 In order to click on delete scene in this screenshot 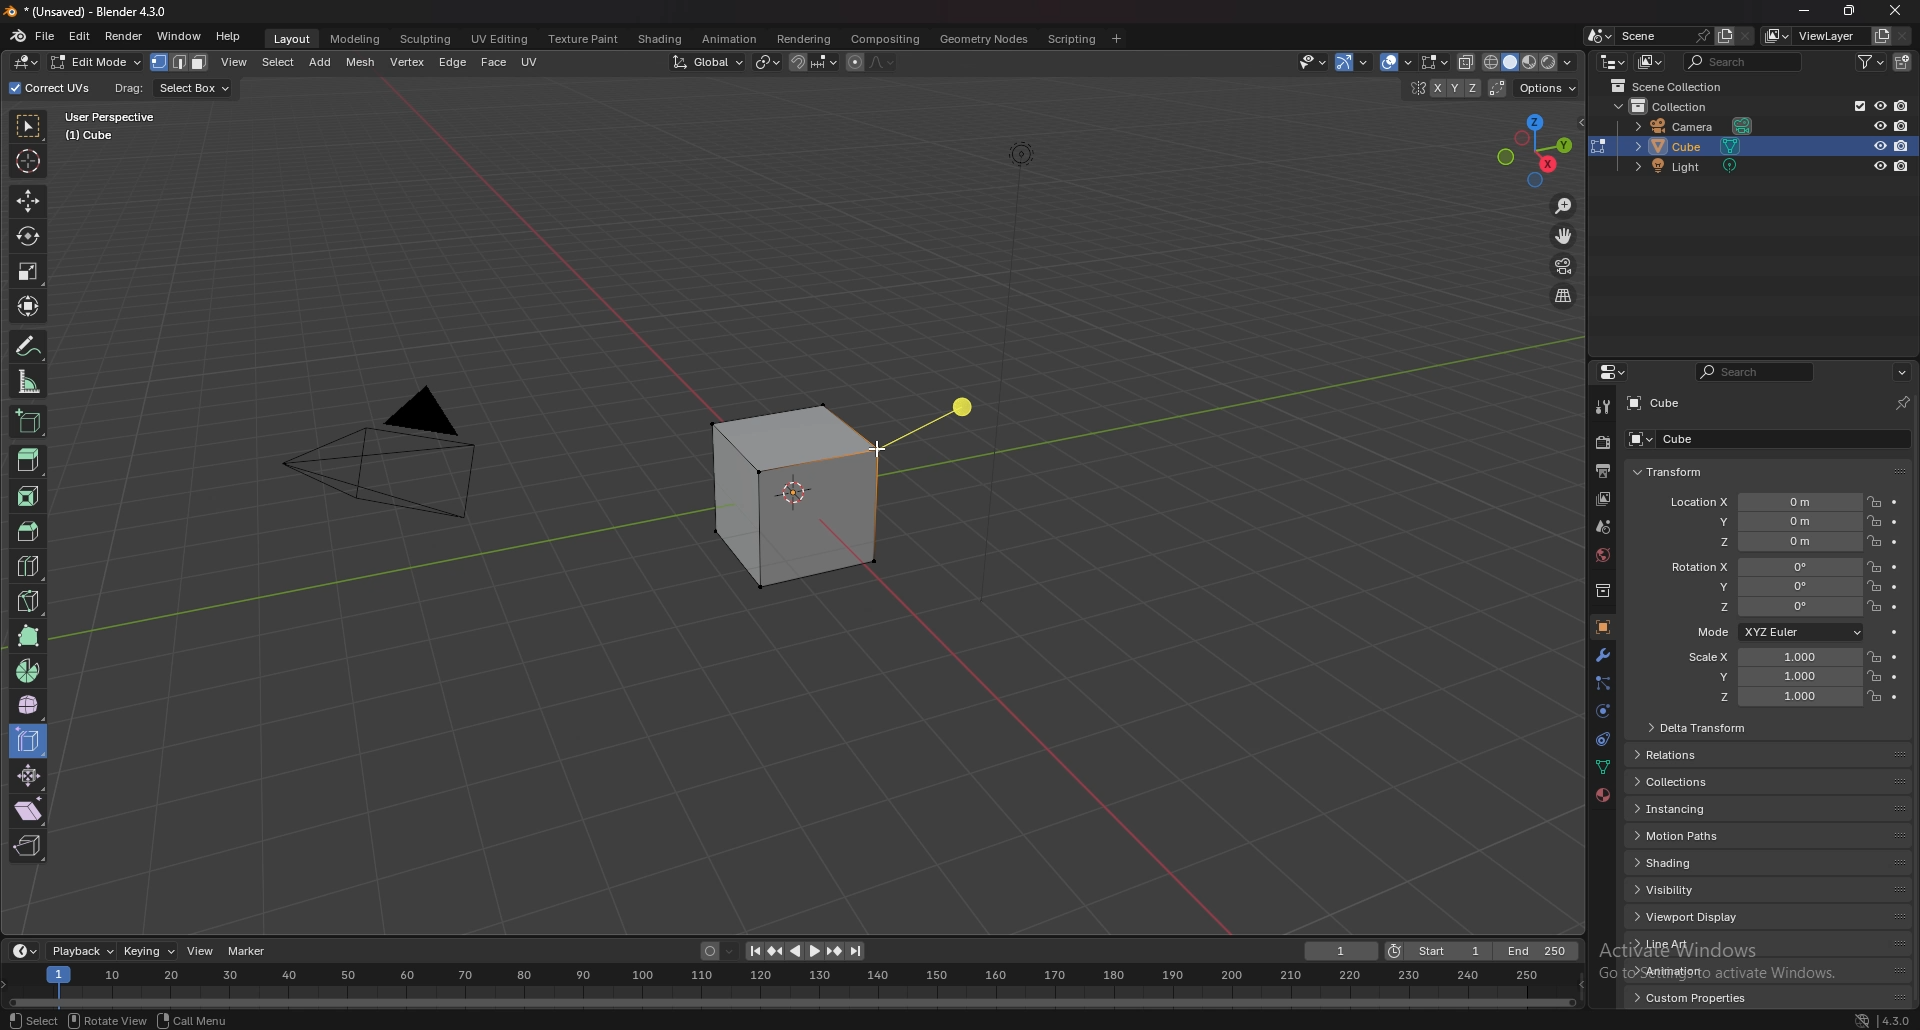, I will do `click(1746, 37)`.